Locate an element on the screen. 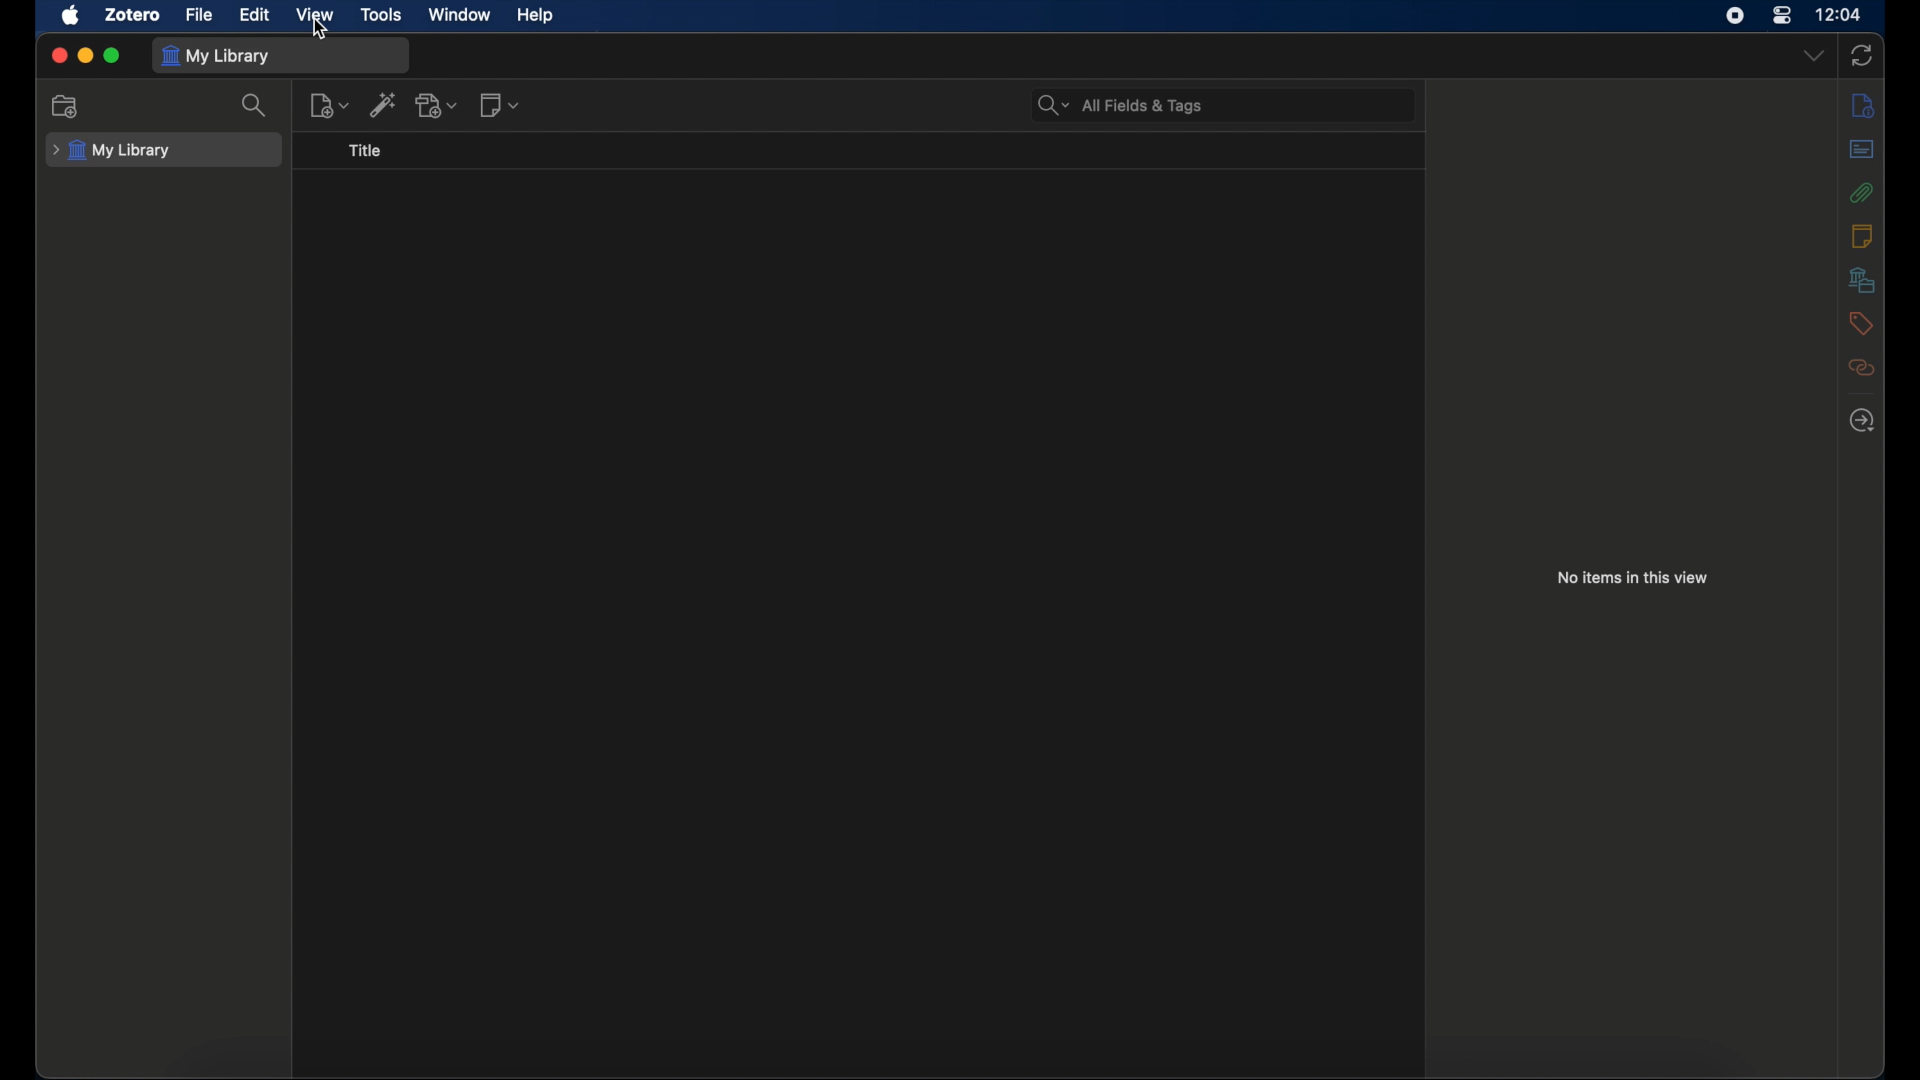 The image size is (1920, 1080). search  is located at coordinates (257, 106).